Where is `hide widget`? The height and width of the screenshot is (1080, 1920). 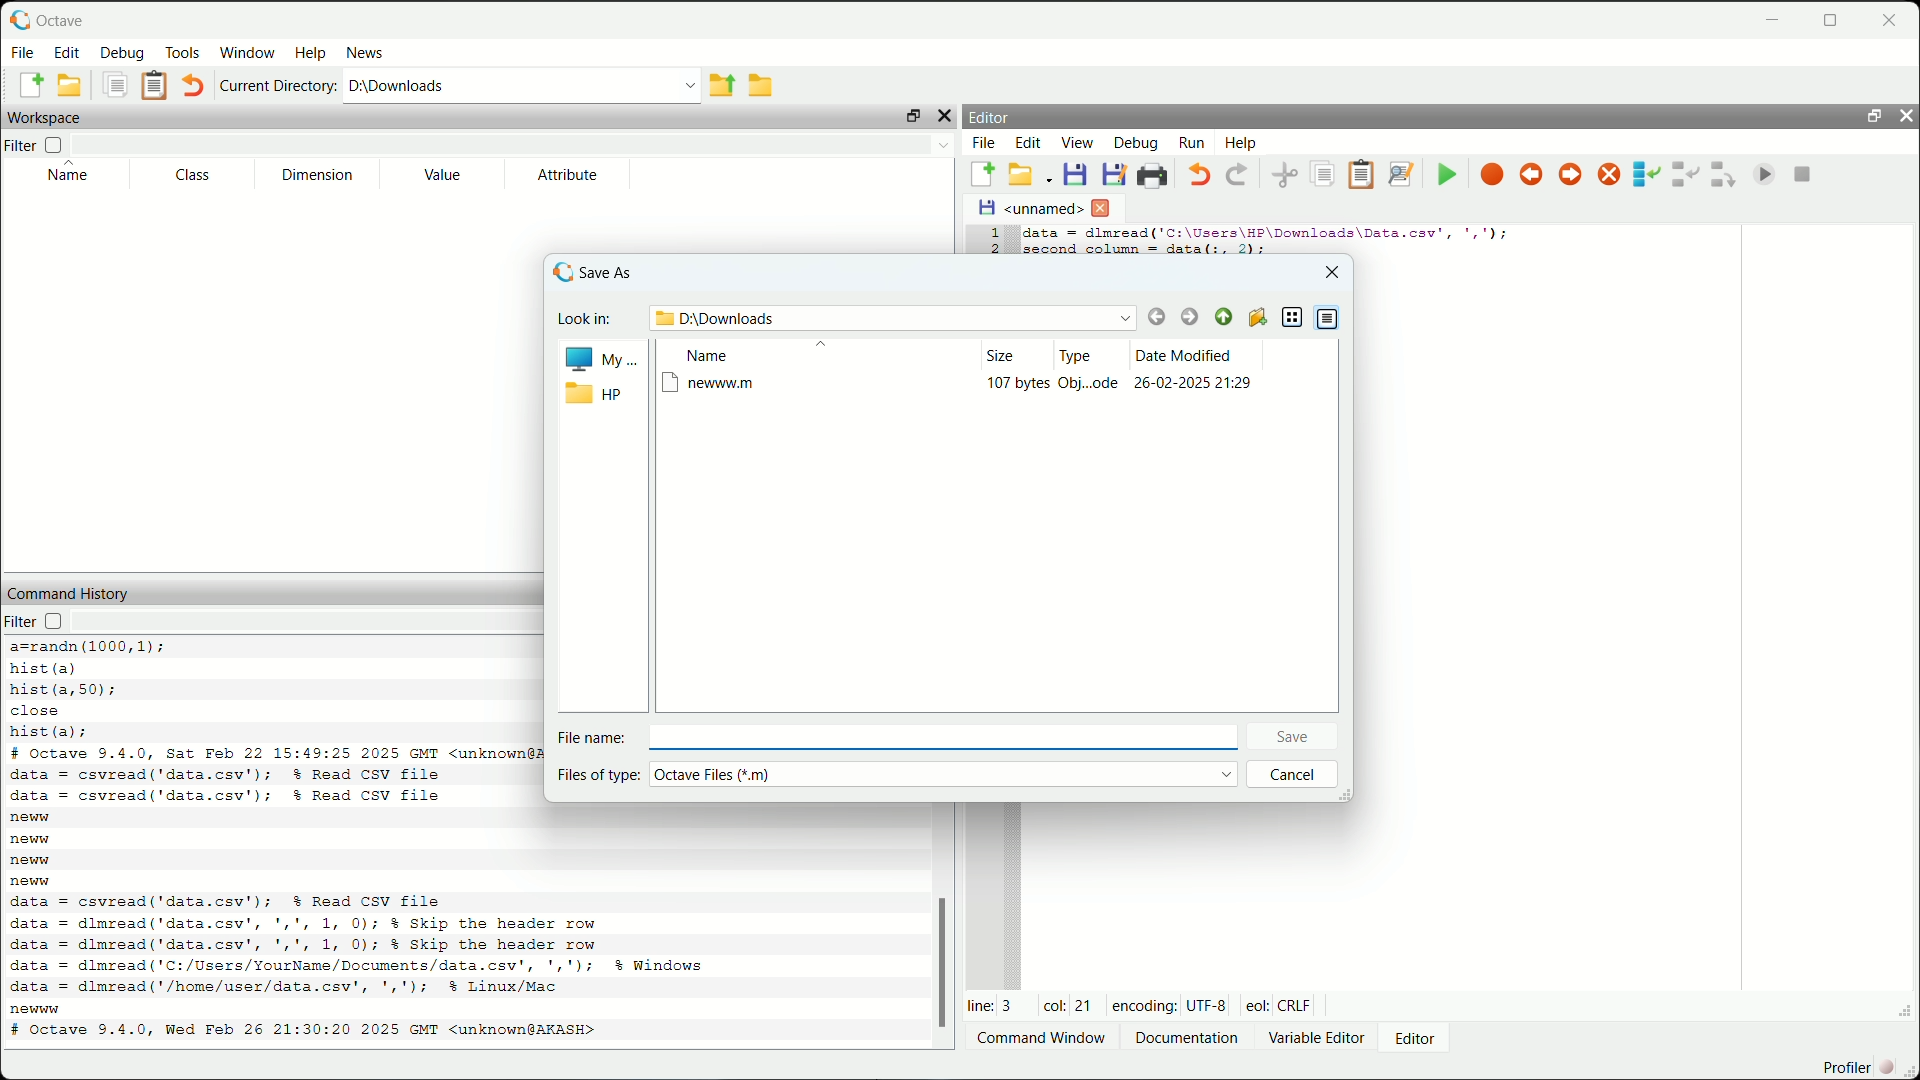
hide widget is located at coordinates (1907, 116).